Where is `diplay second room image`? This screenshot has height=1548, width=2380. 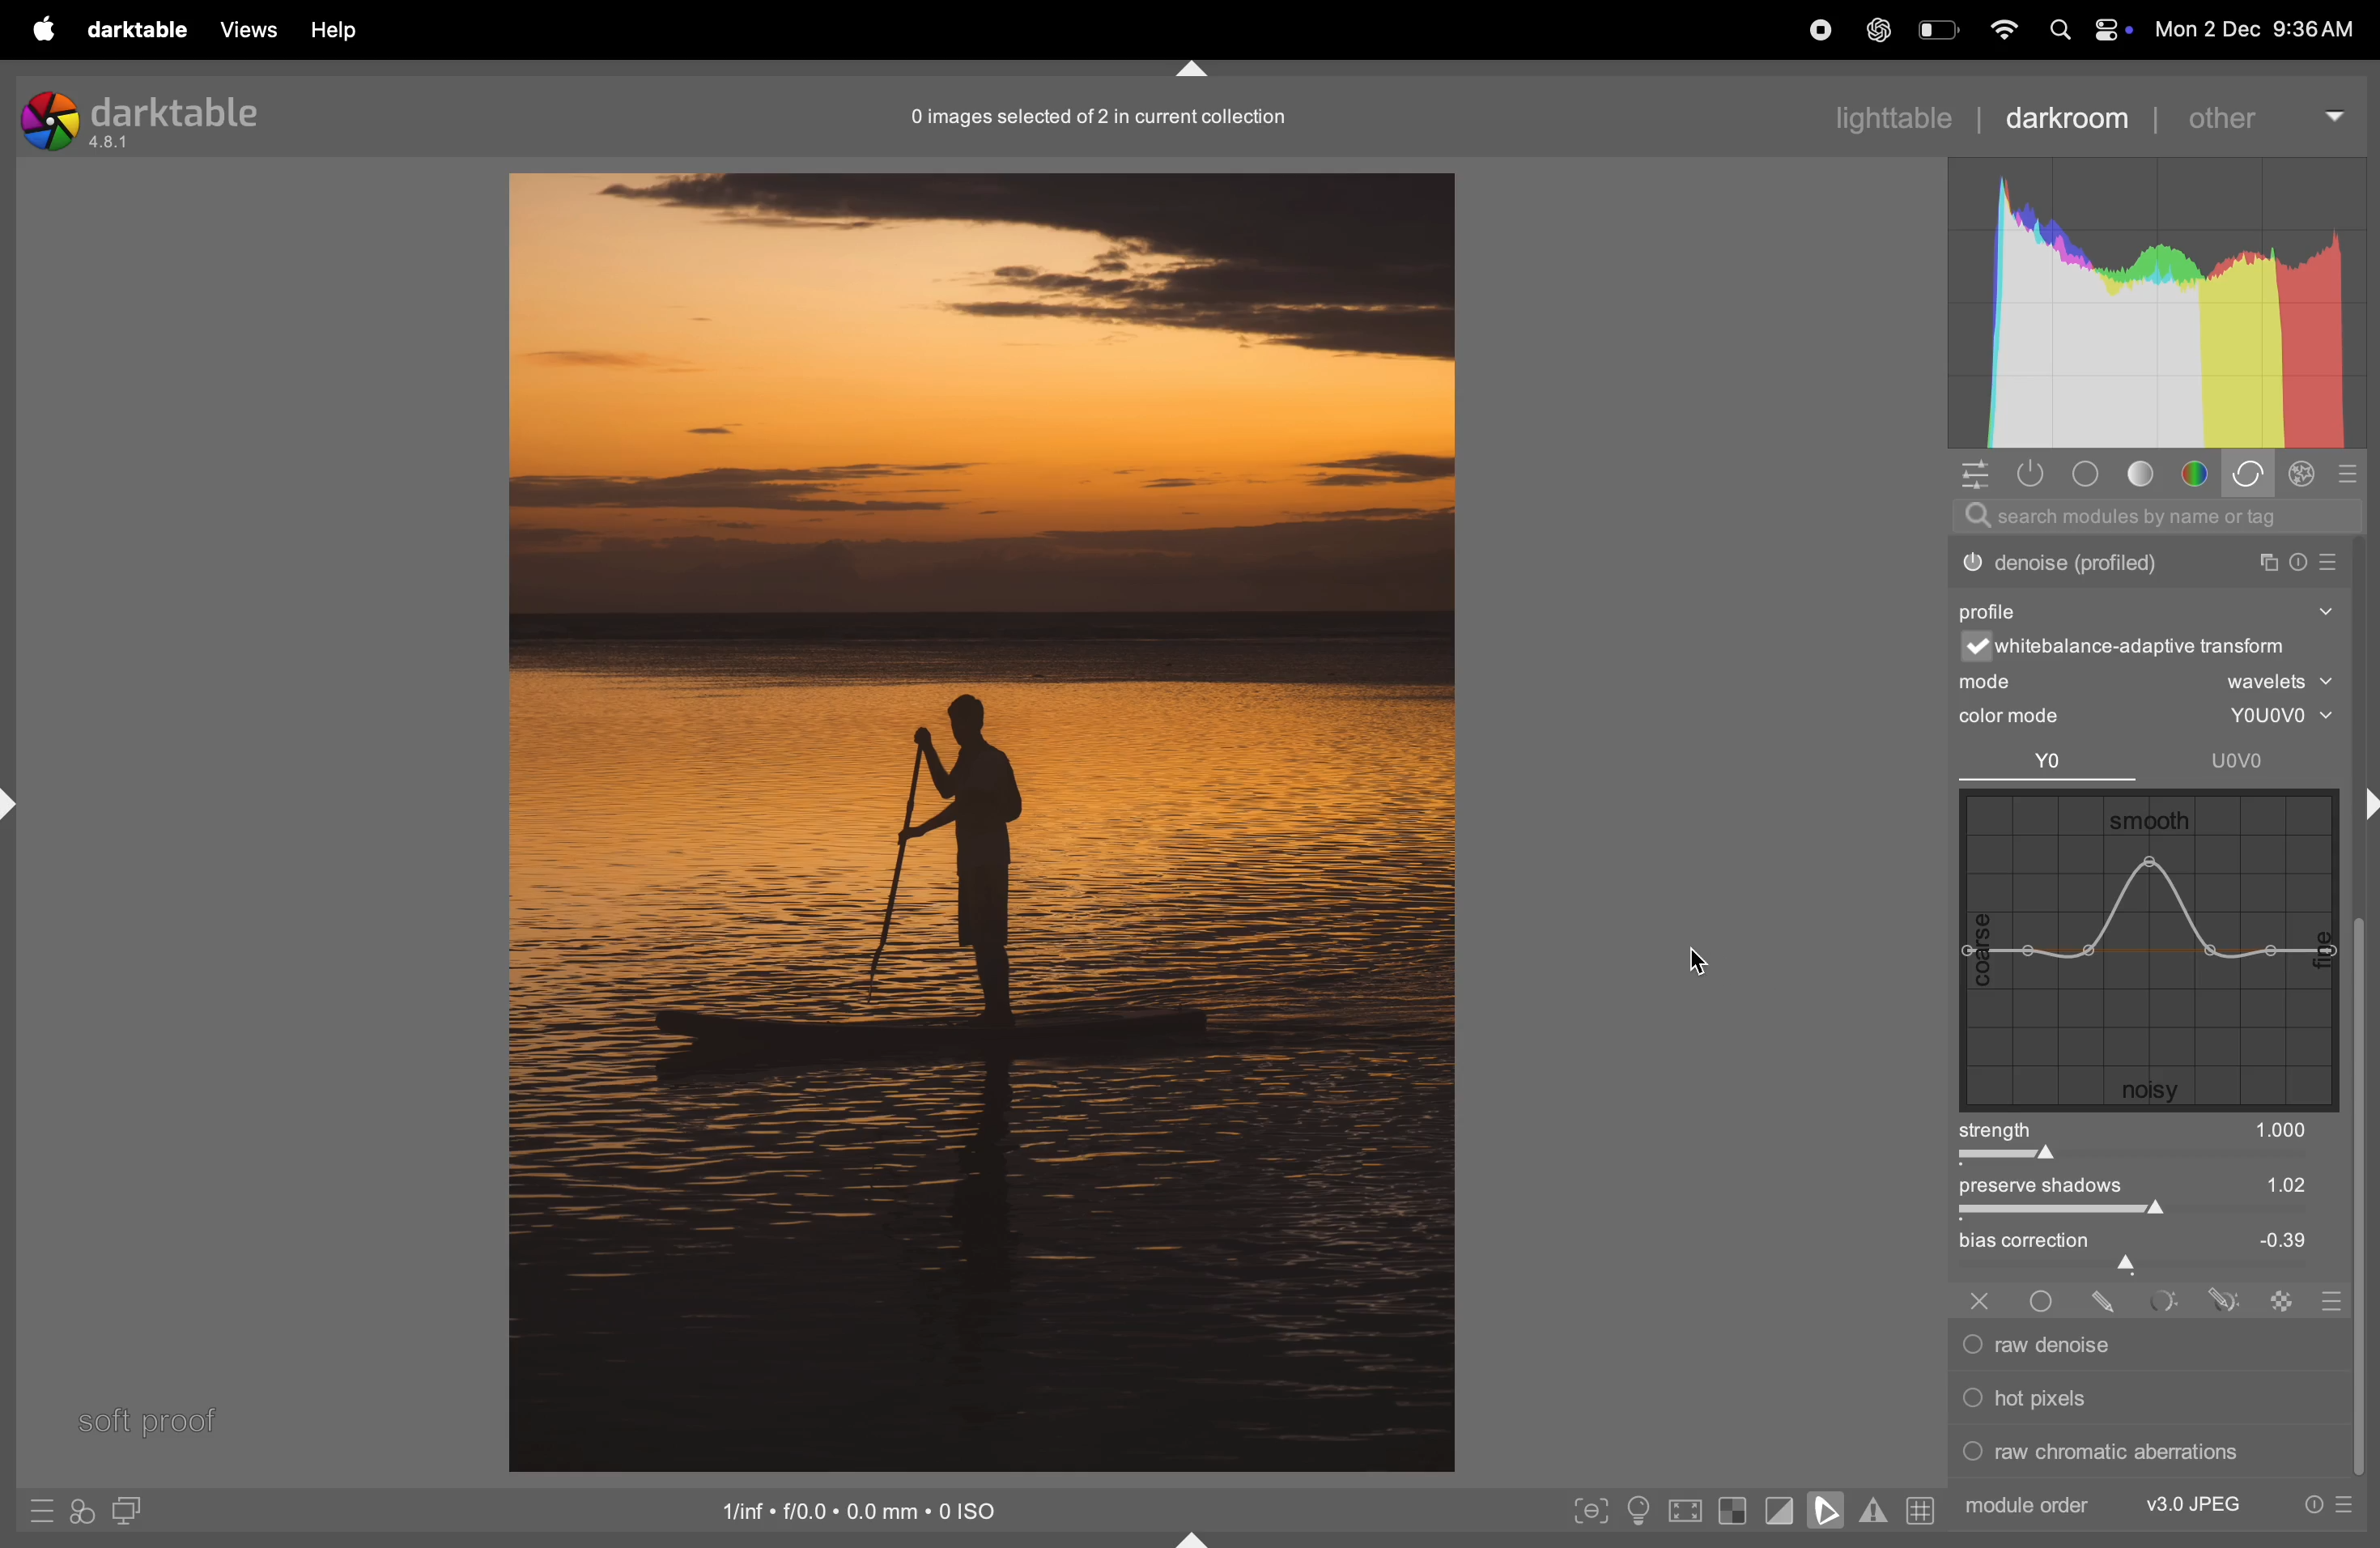
diplay second room image is located at coordinates (136, 1513).